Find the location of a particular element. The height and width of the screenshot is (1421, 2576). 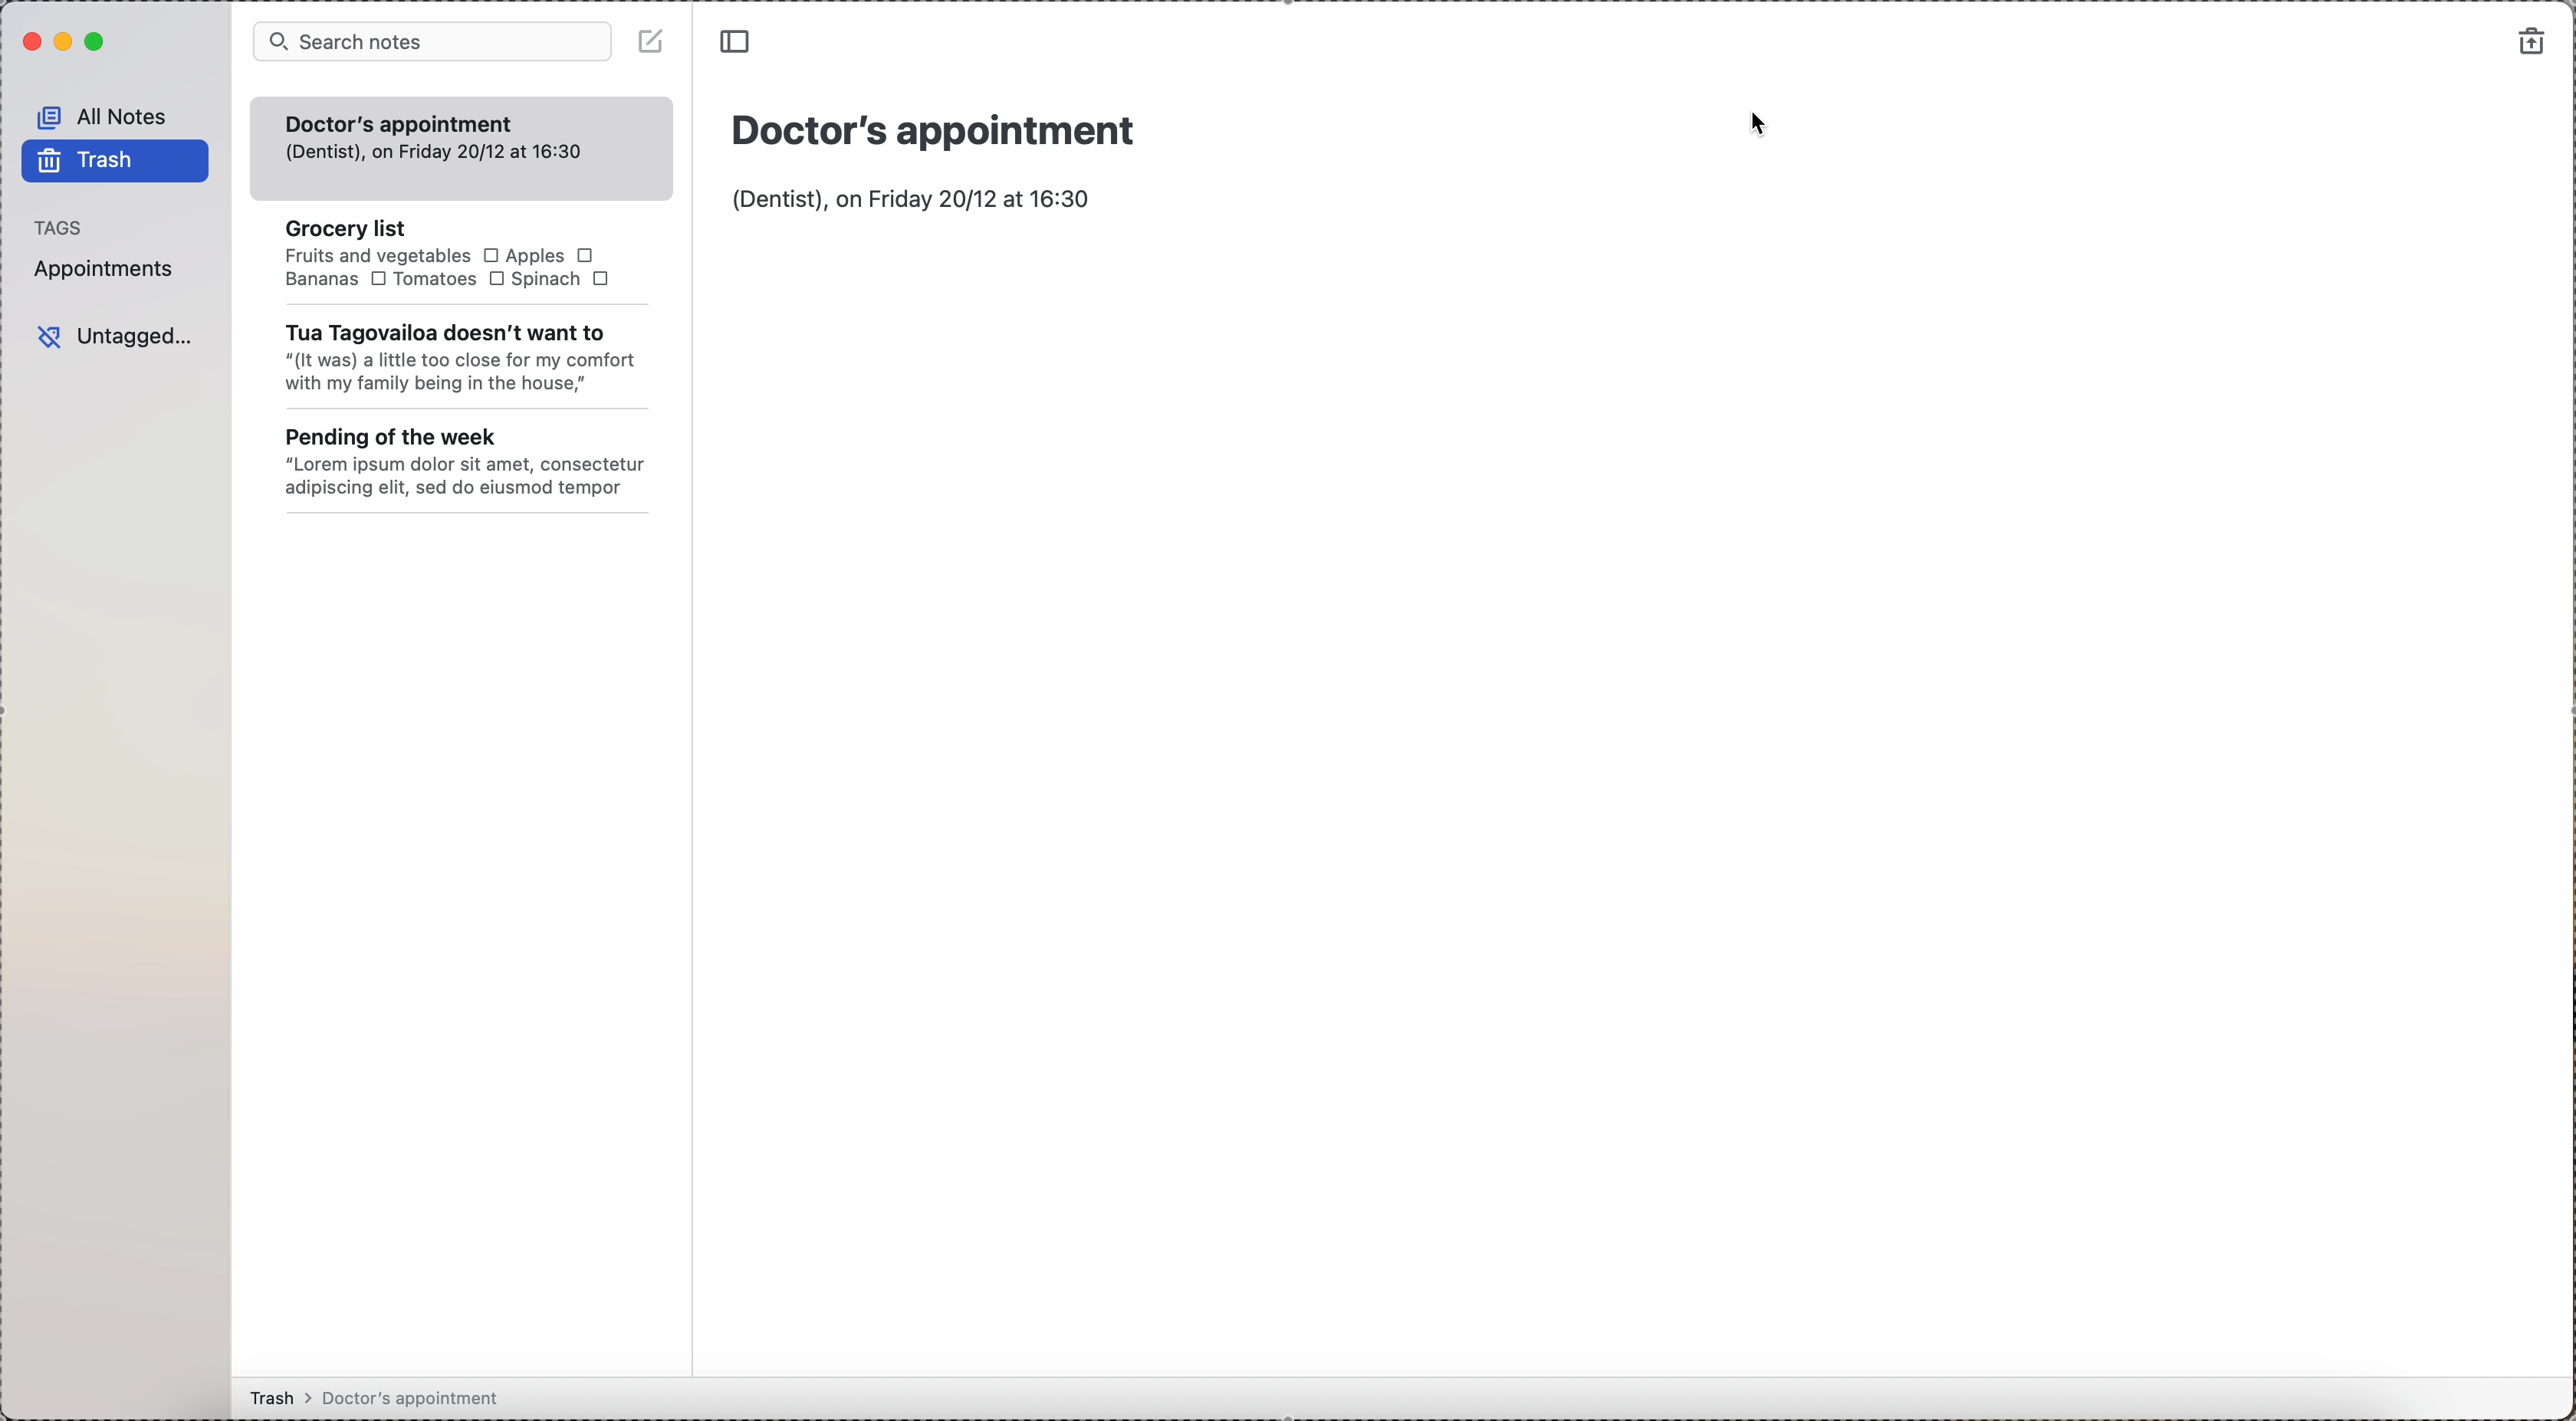

grocery list is located at coordinates (346, 226).